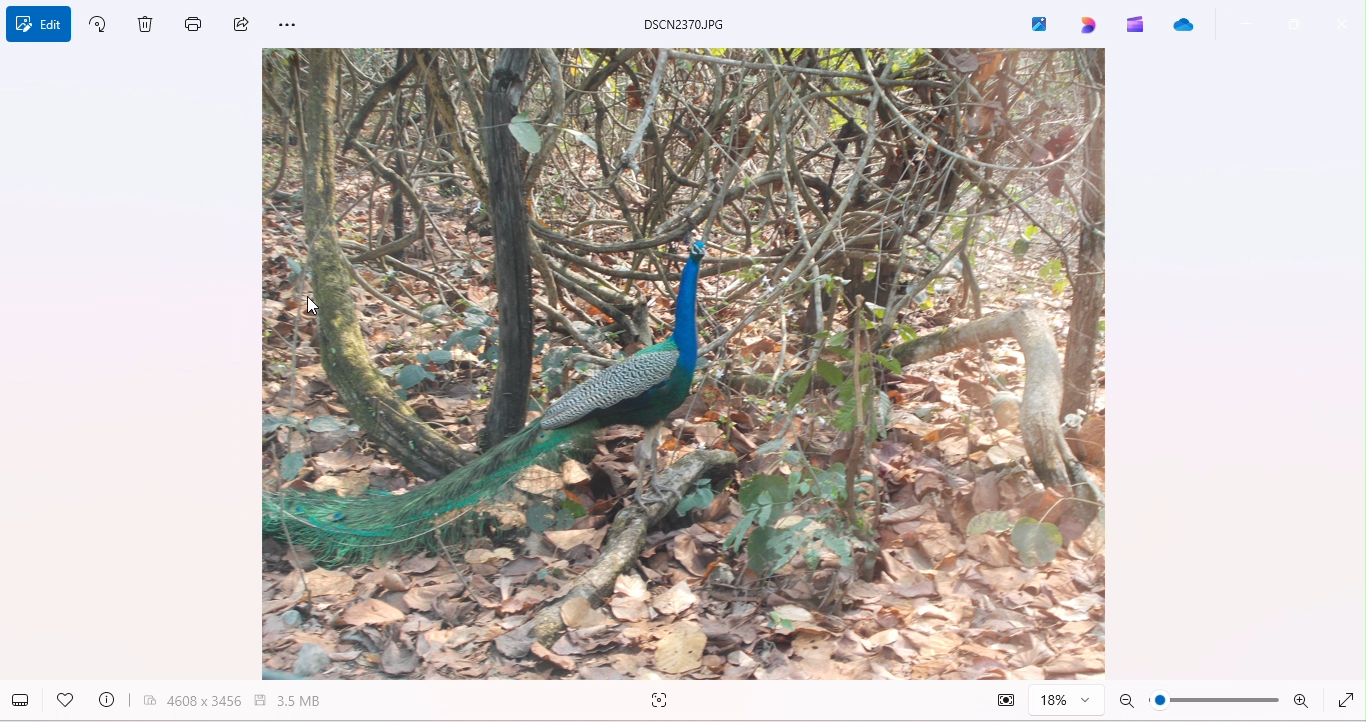  What do you see at coordinates (694, 23) in the screenshot?
I see `dscn2370jpg opened file directly from an archive` at bounding box center [694, 23].